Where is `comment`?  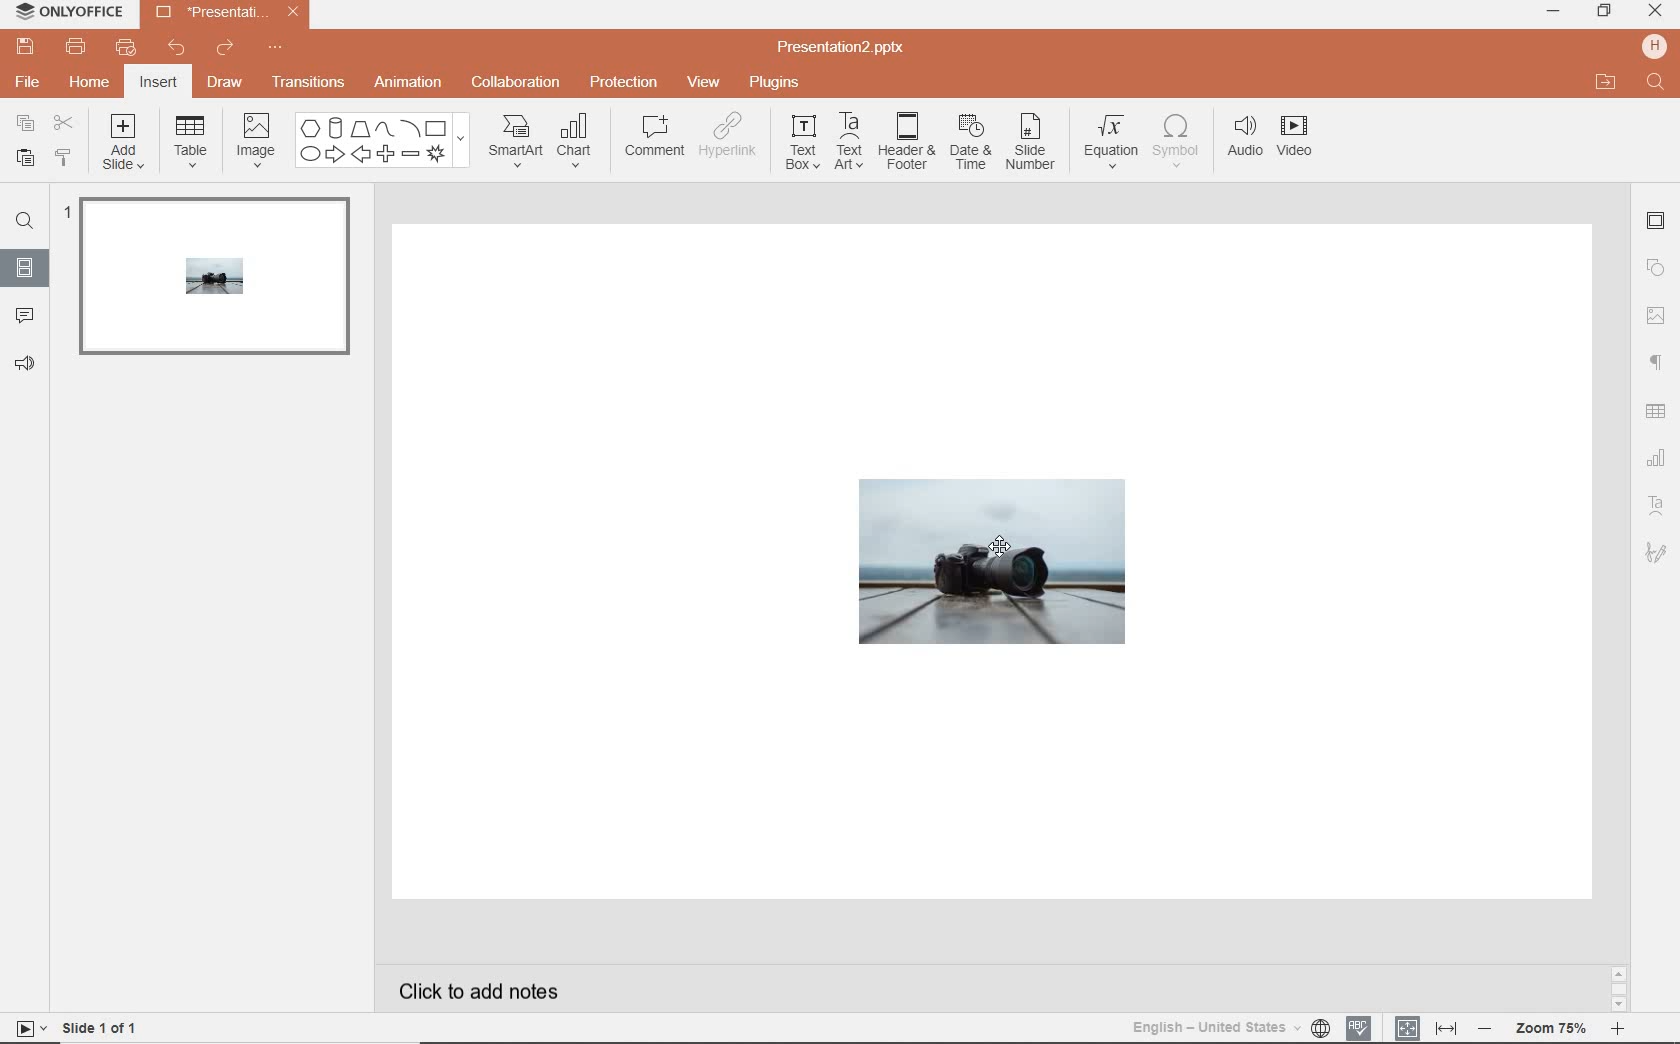
comment is located at coordinates (25, 317).